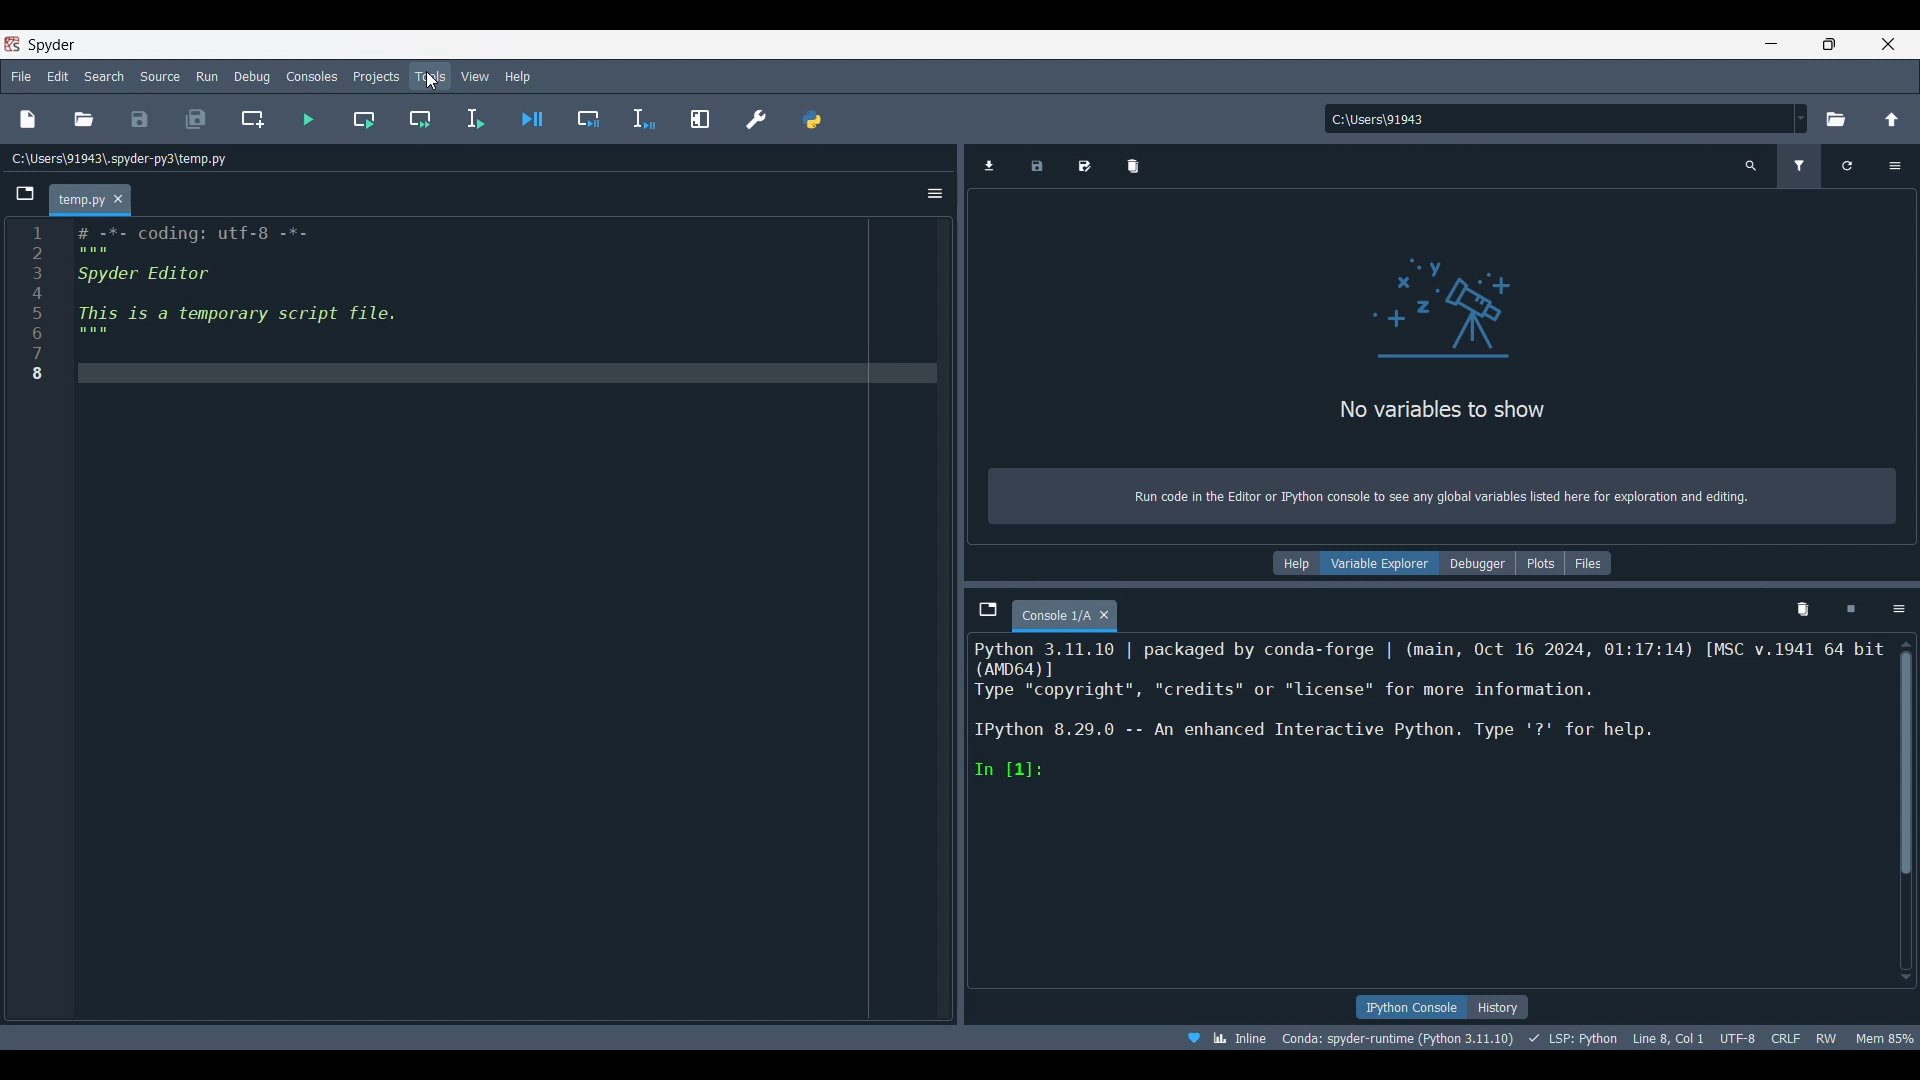 The width and height of the screenshot is (1920, 1080). I want to click on Files, so click(1588, 563).